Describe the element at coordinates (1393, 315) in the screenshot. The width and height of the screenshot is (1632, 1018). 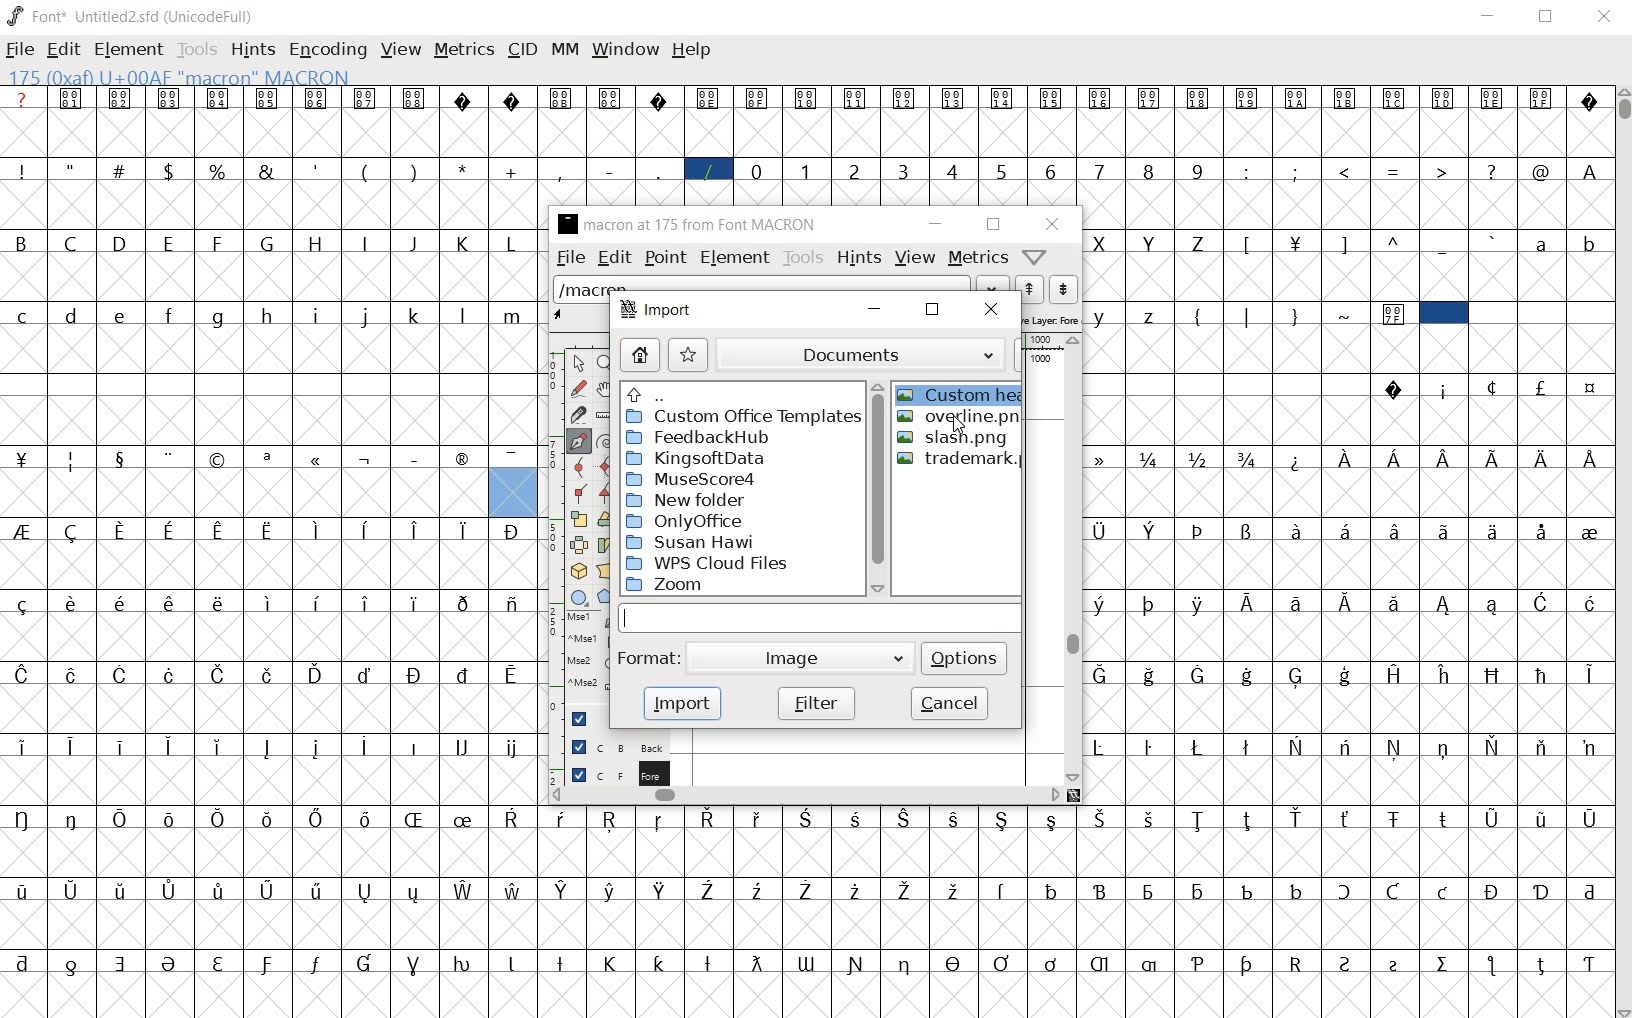
I see `Symbol` at that location.